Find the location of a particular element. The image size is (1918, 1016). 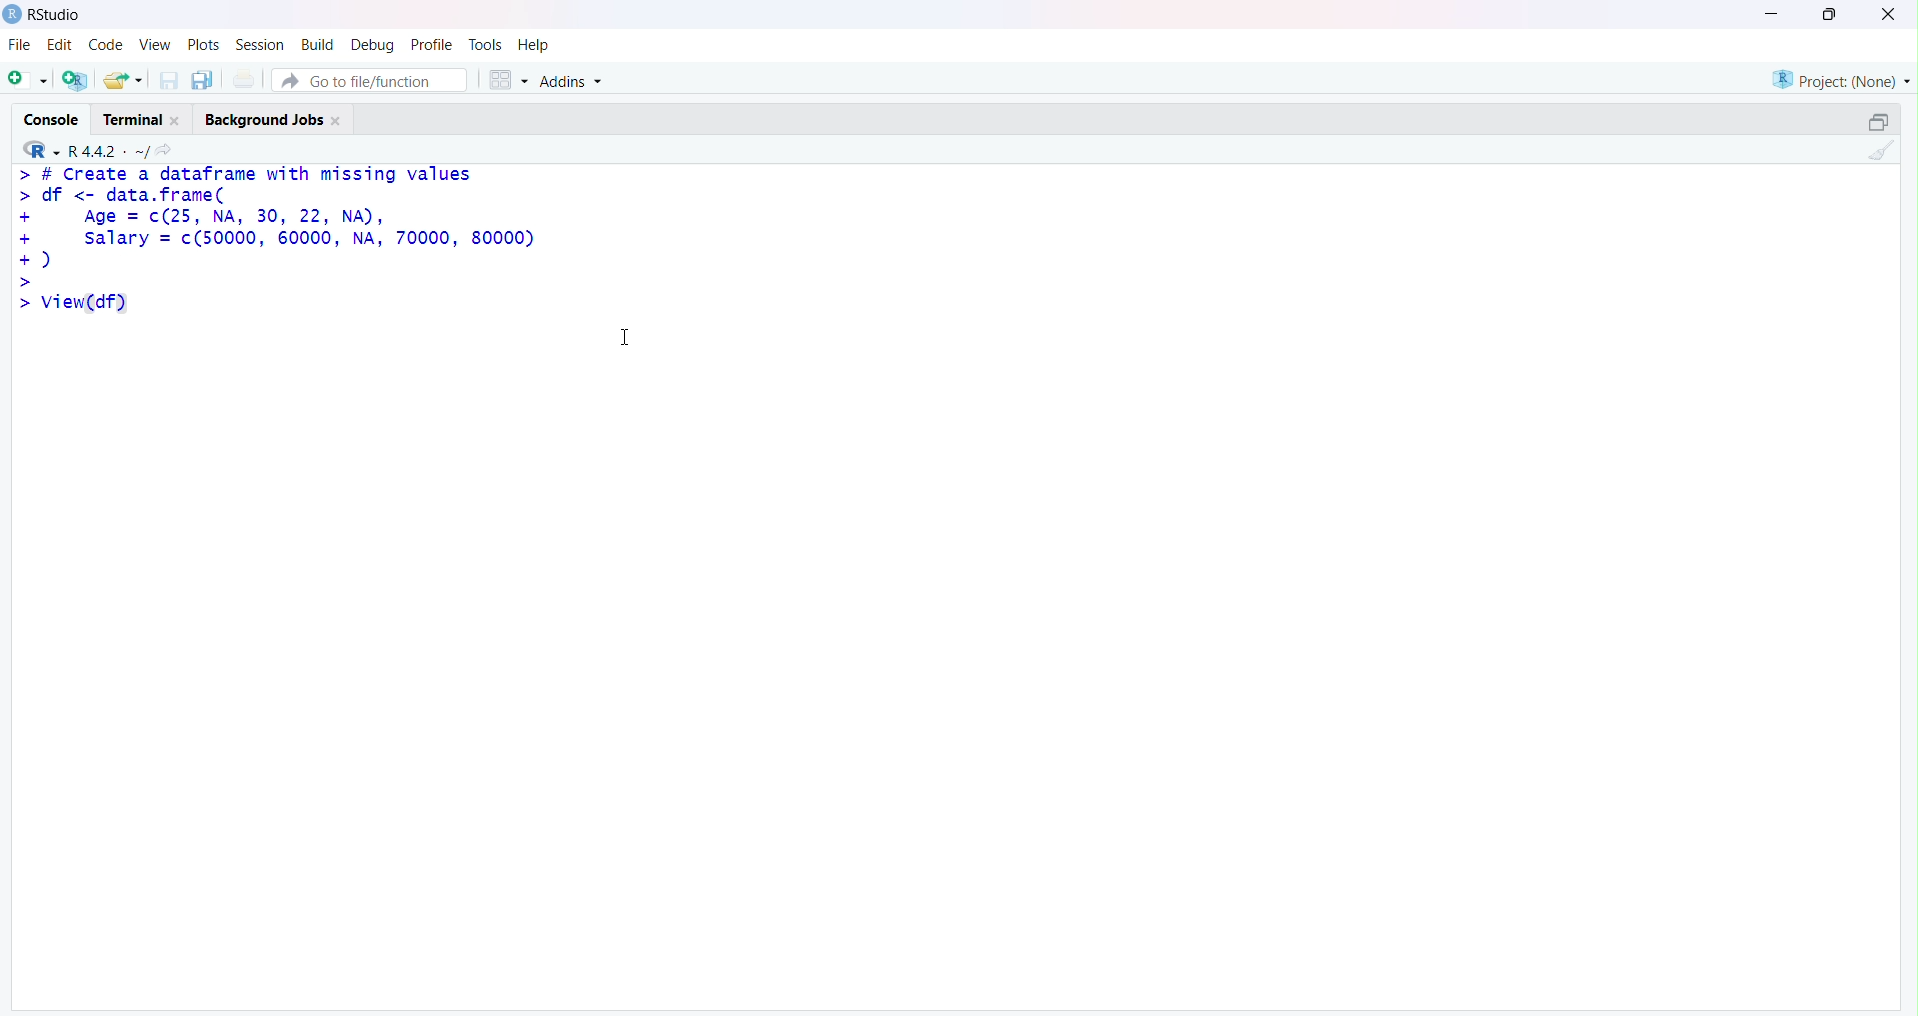

Background Jobs is located at coordinates (273, 117).